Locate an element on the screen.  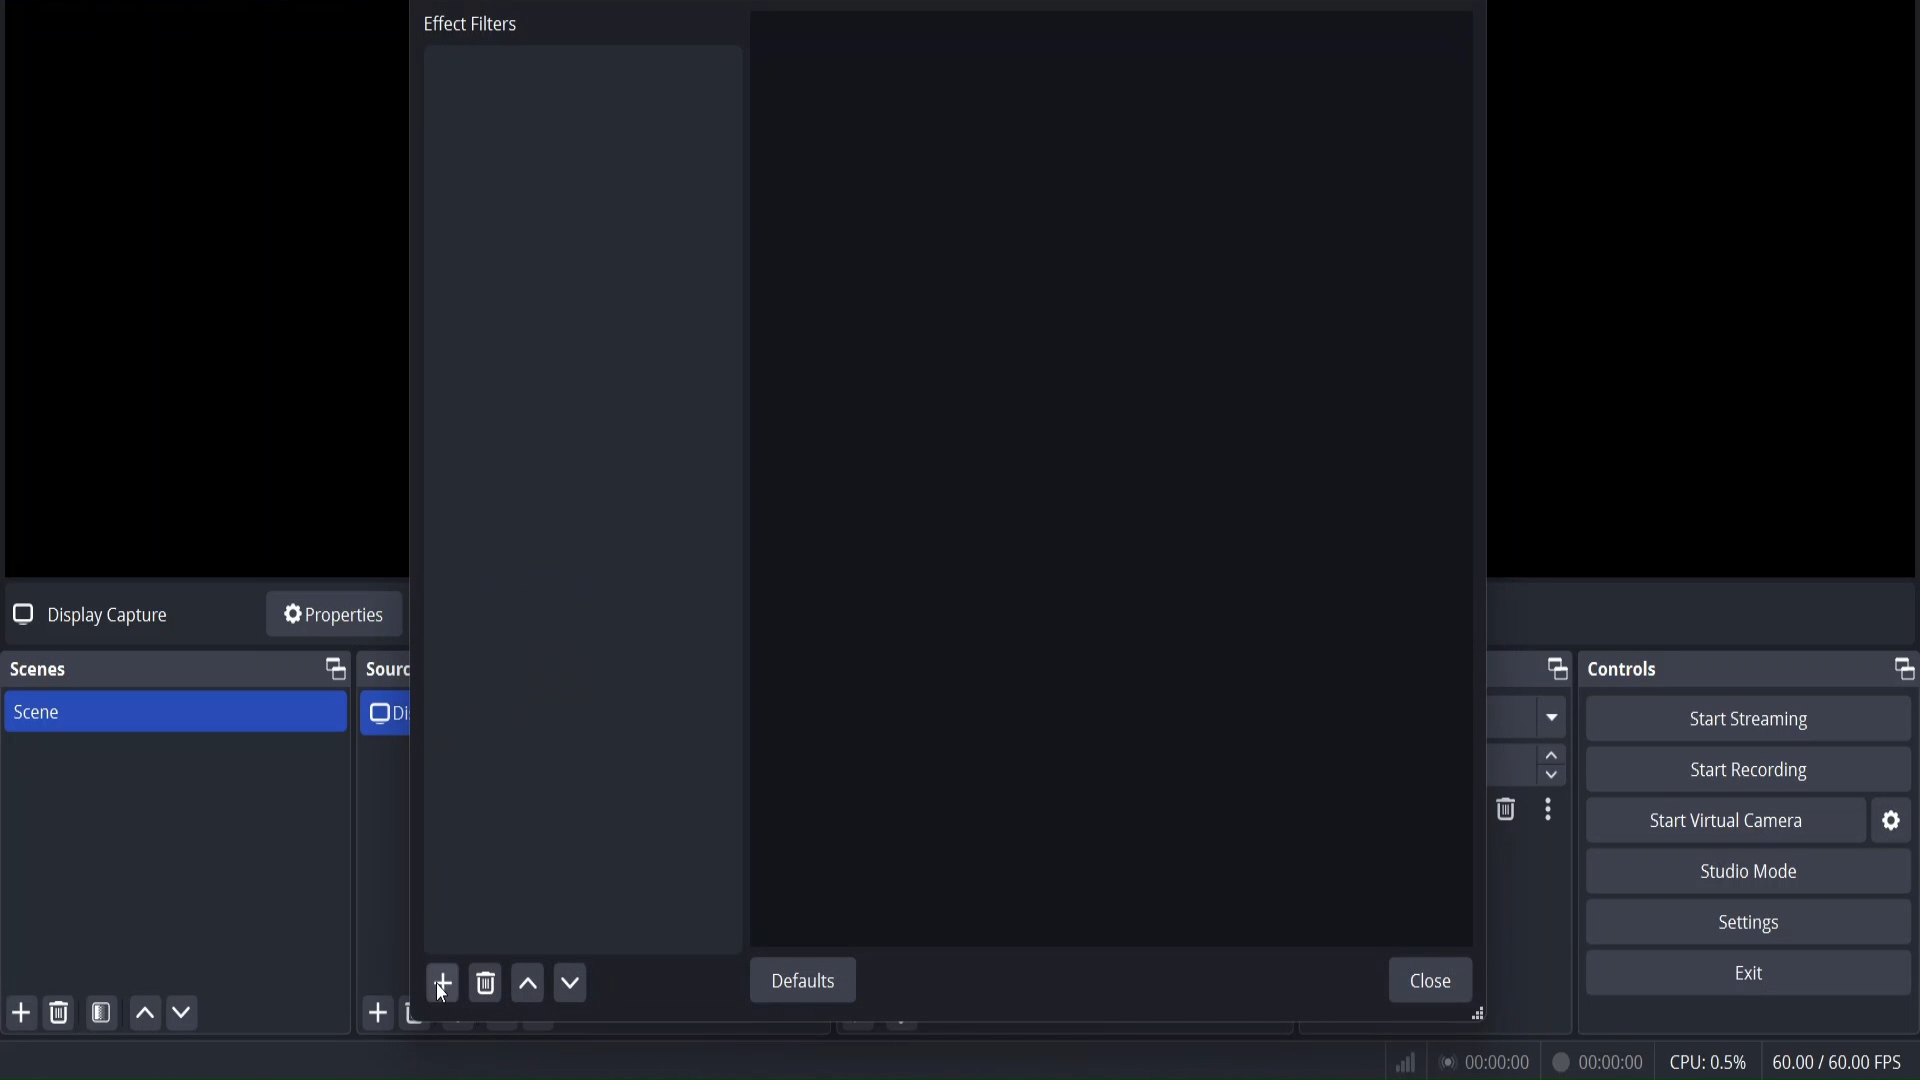
scene is located at coordinates (37, 714).